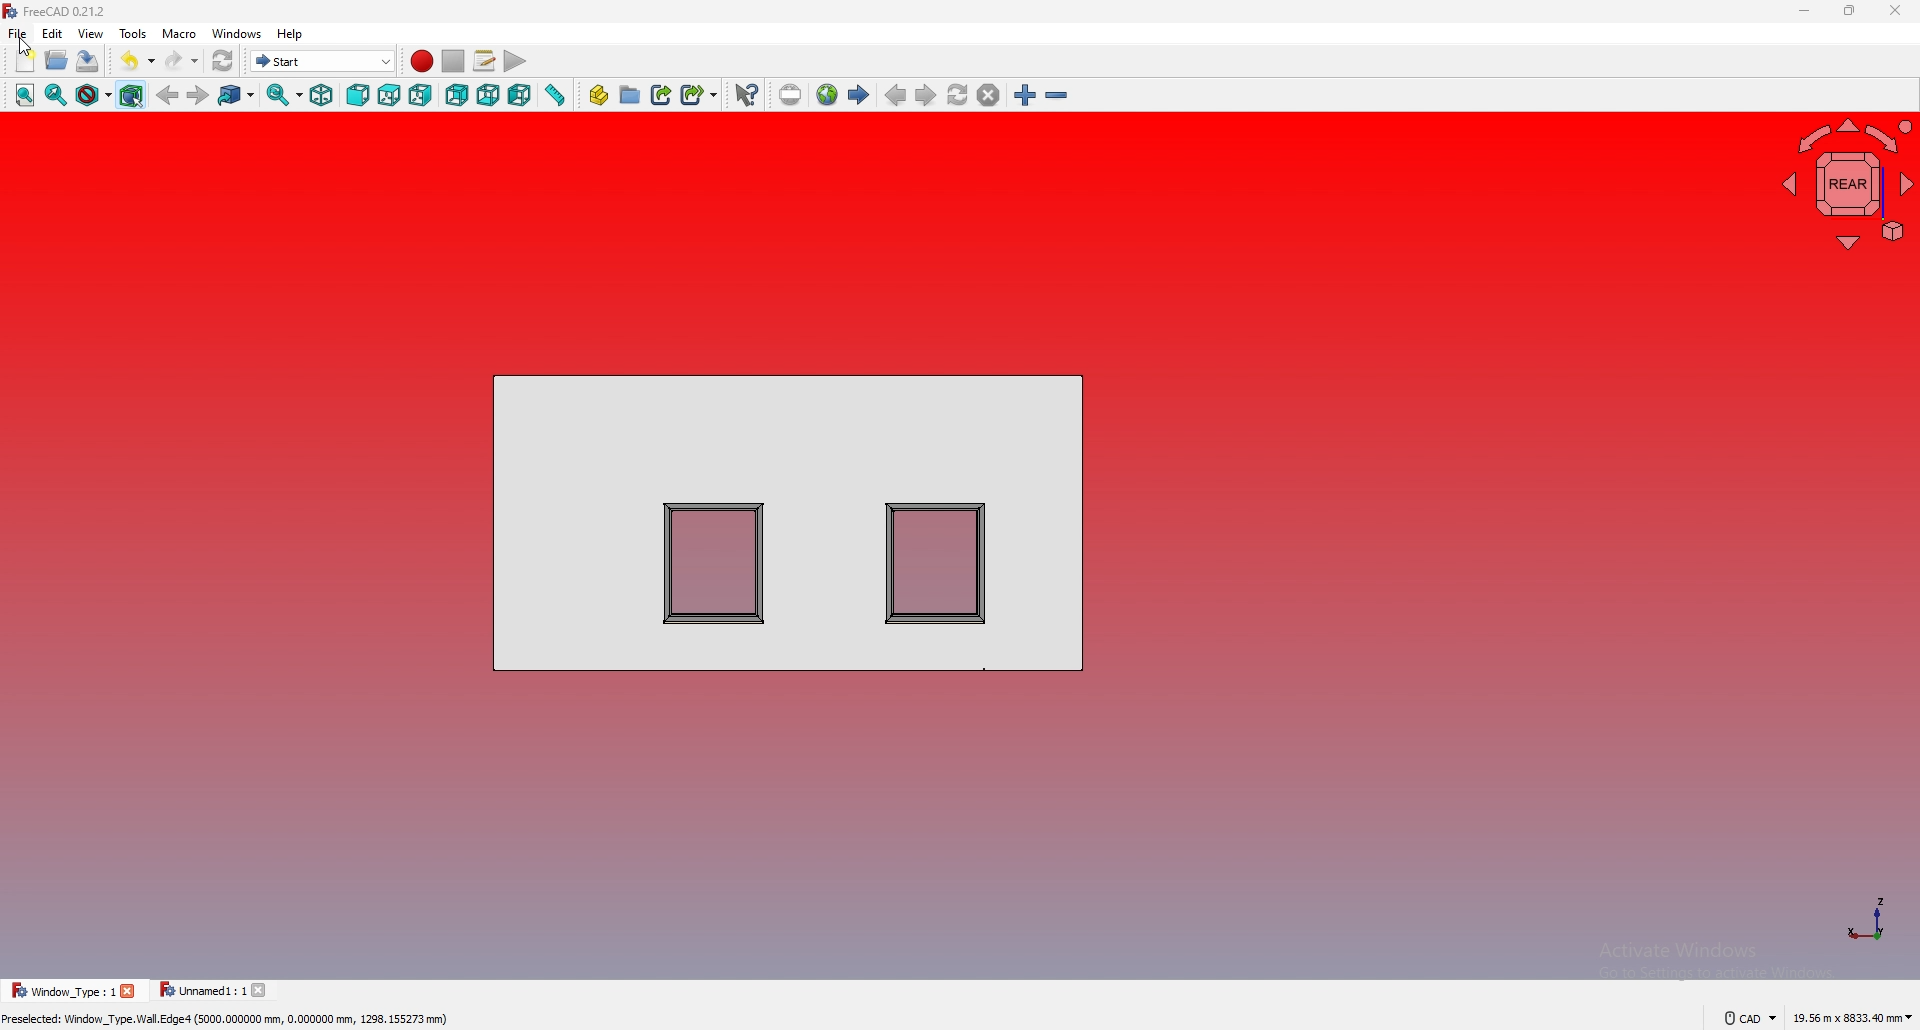  I want to click on save, so click(89, 62).